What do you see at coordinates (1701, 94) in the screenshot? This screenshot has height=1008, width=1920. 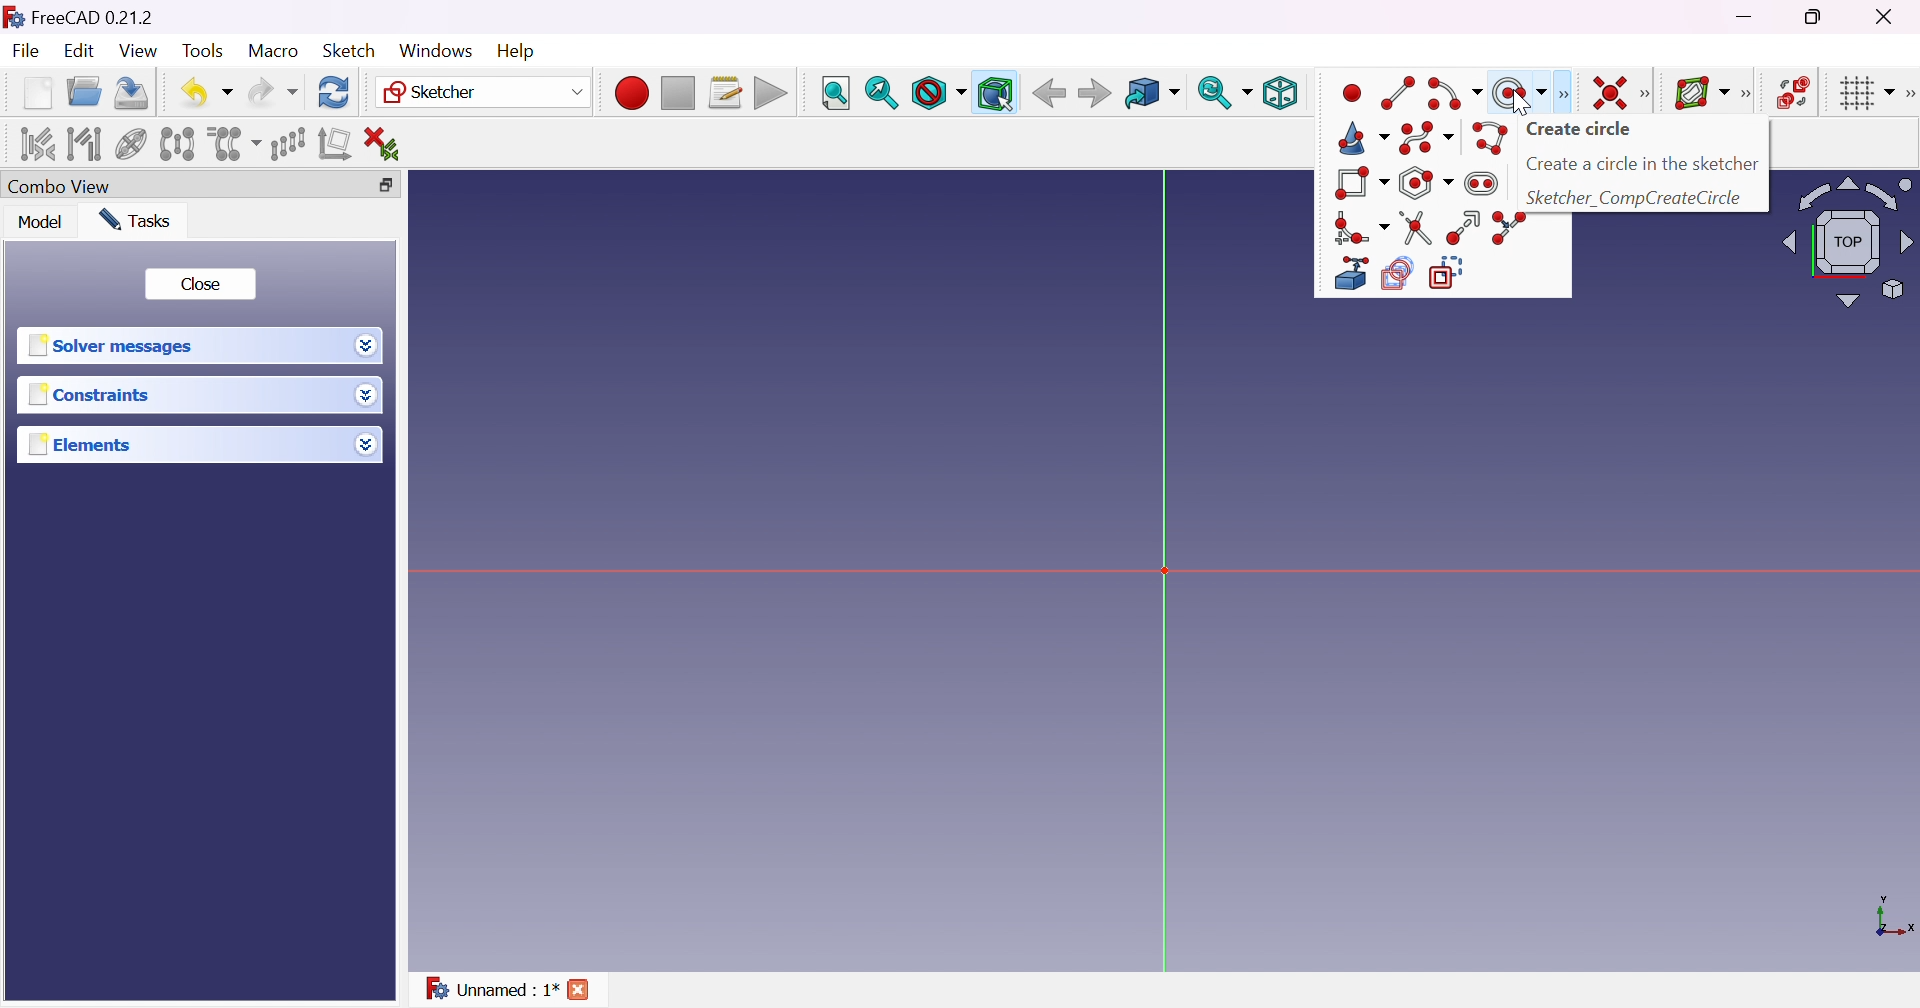 I see `Show/hide B-spline information layer` at bounding box center [1701, 94].